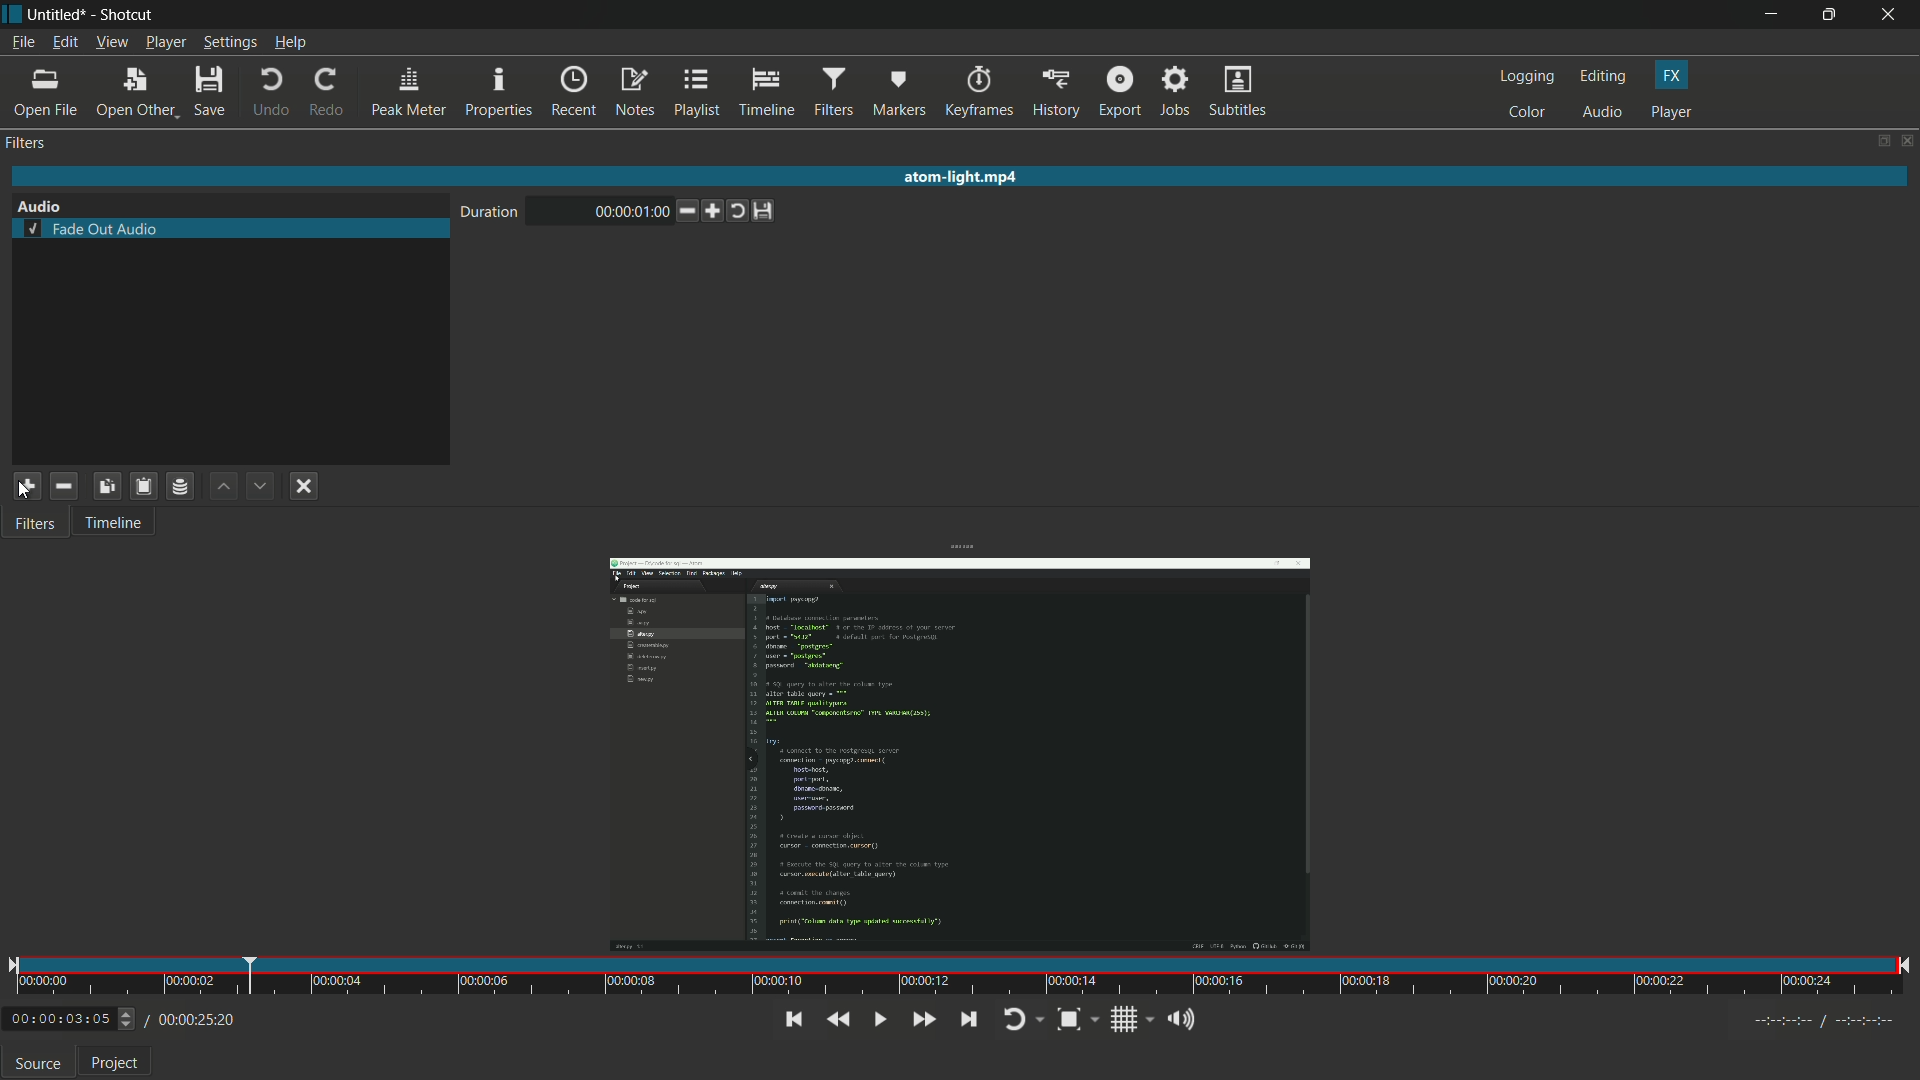 The height and width of the screenshot is (1080, 1920). I want to click on audio, so click(1602, 113).